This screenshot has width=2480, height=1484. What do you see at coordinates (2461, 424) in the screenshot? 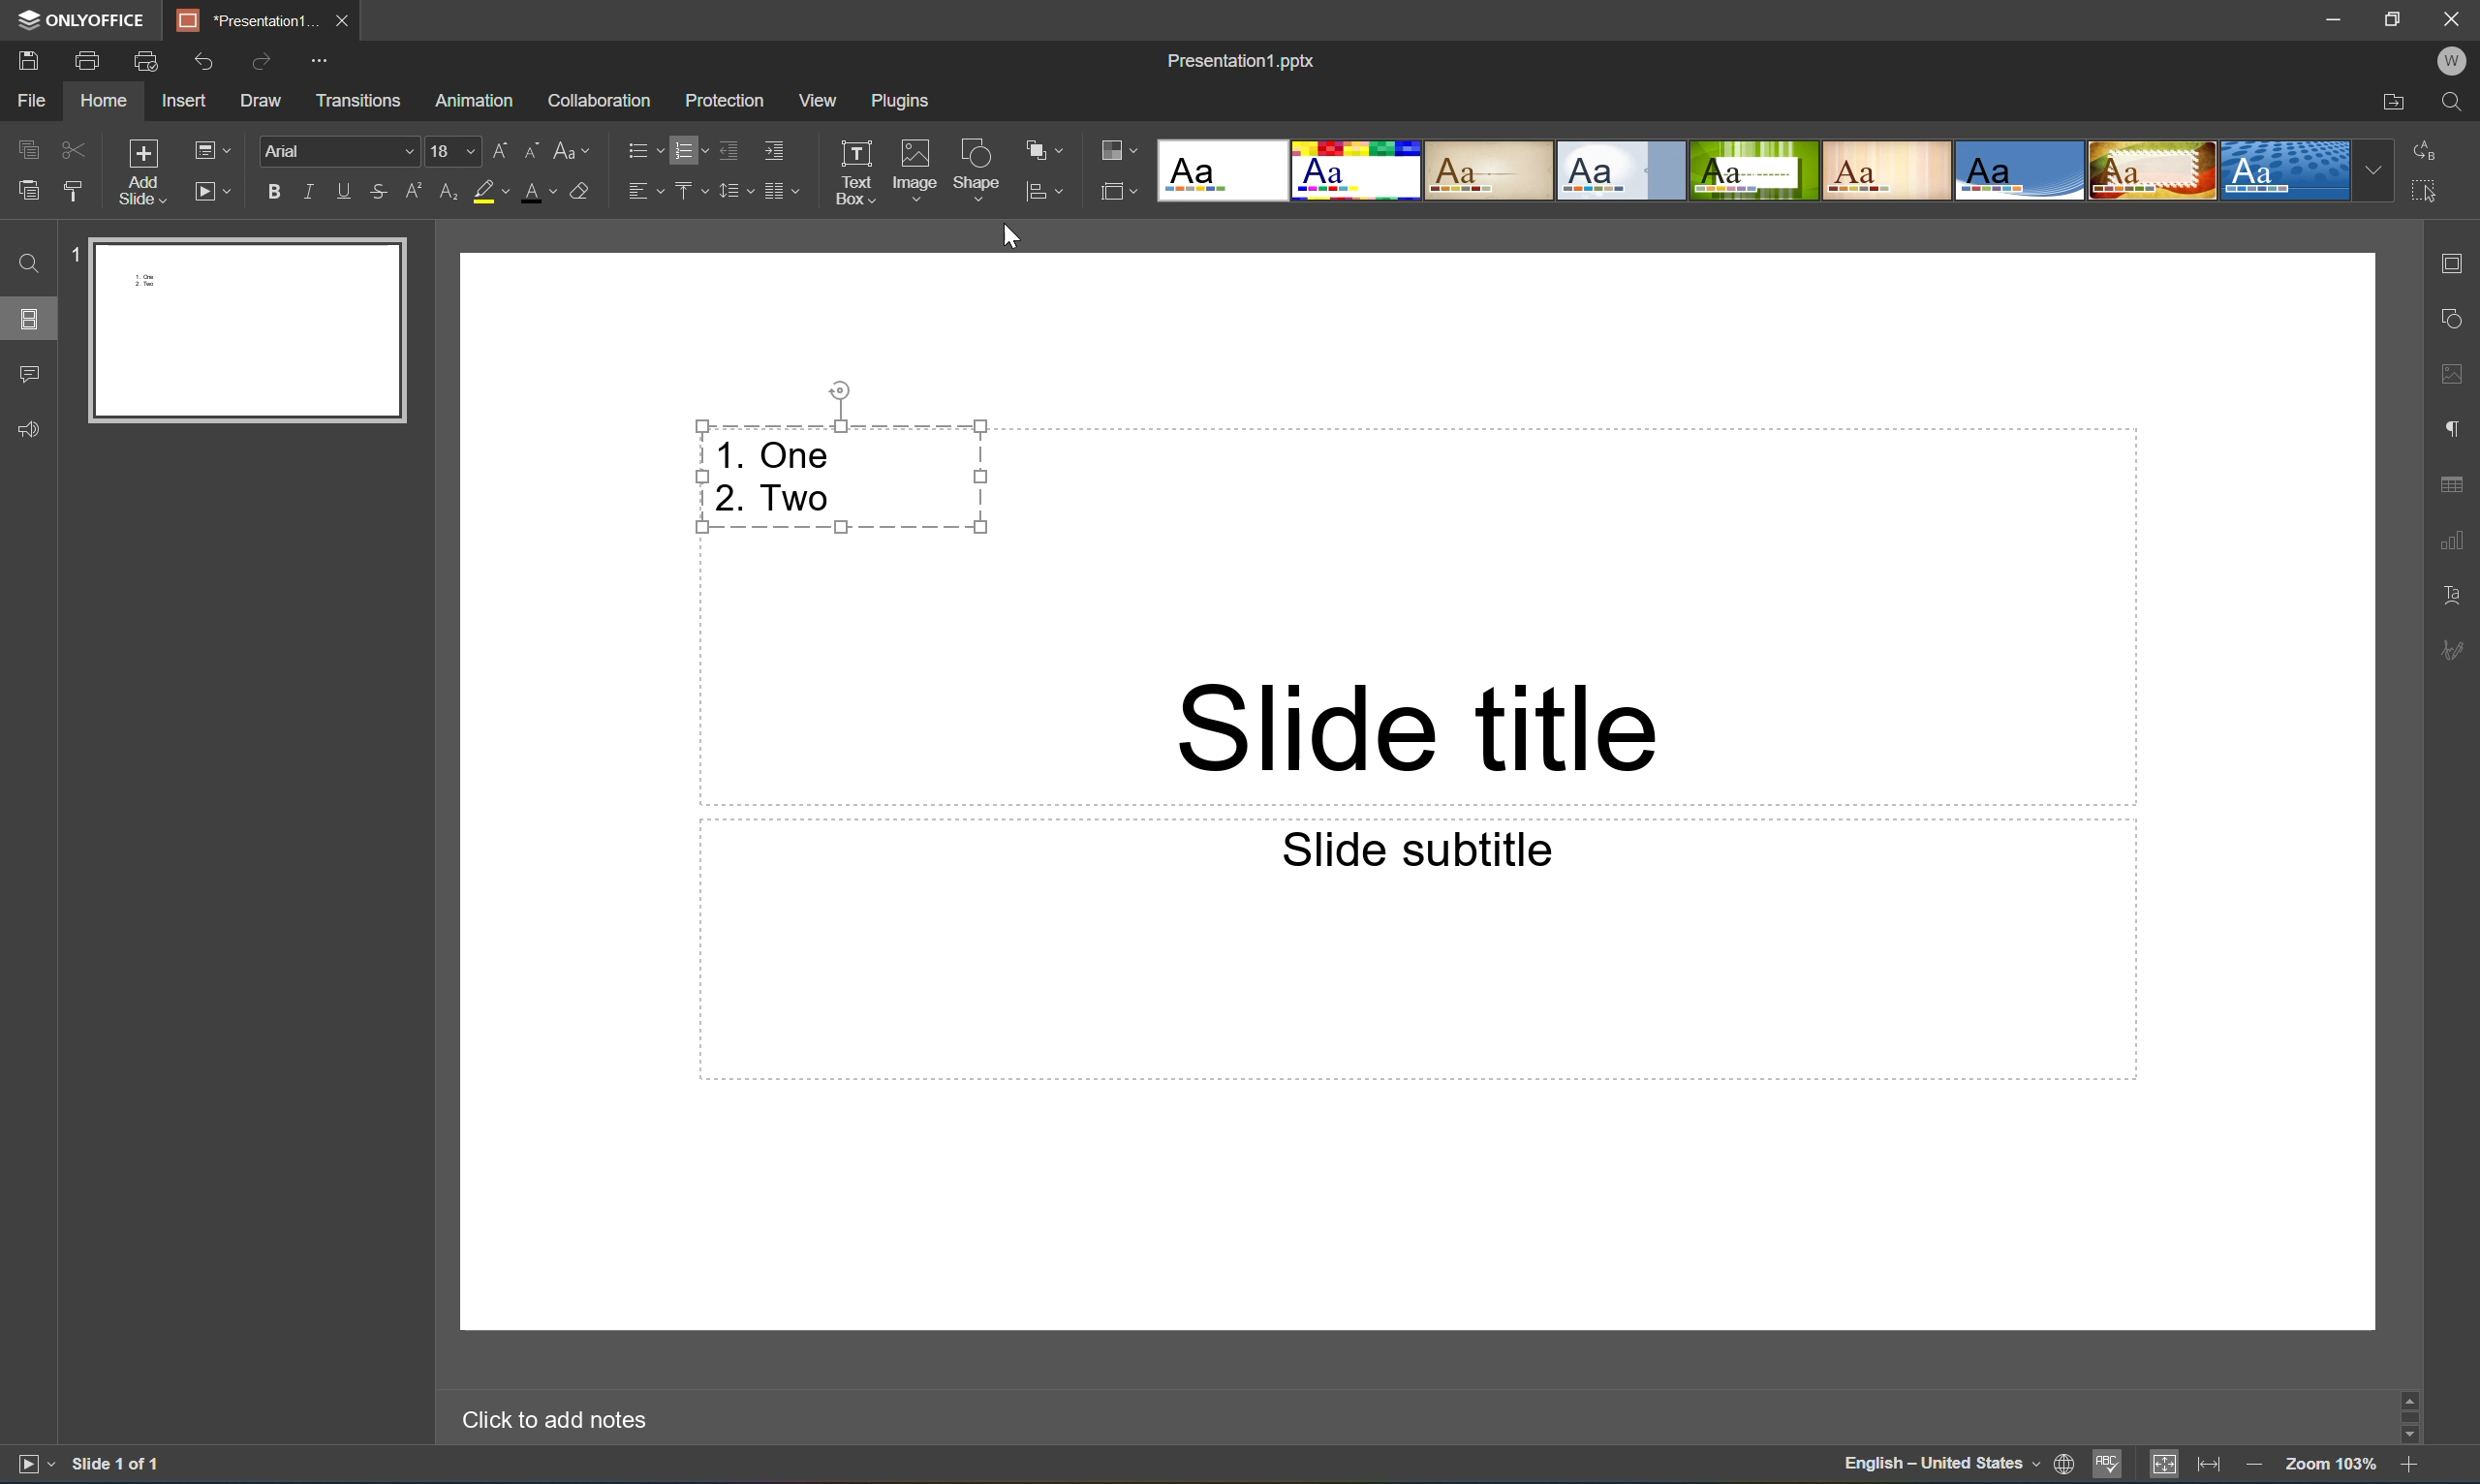
I see `Paragraph settings` at bounding box center [2461, 424].